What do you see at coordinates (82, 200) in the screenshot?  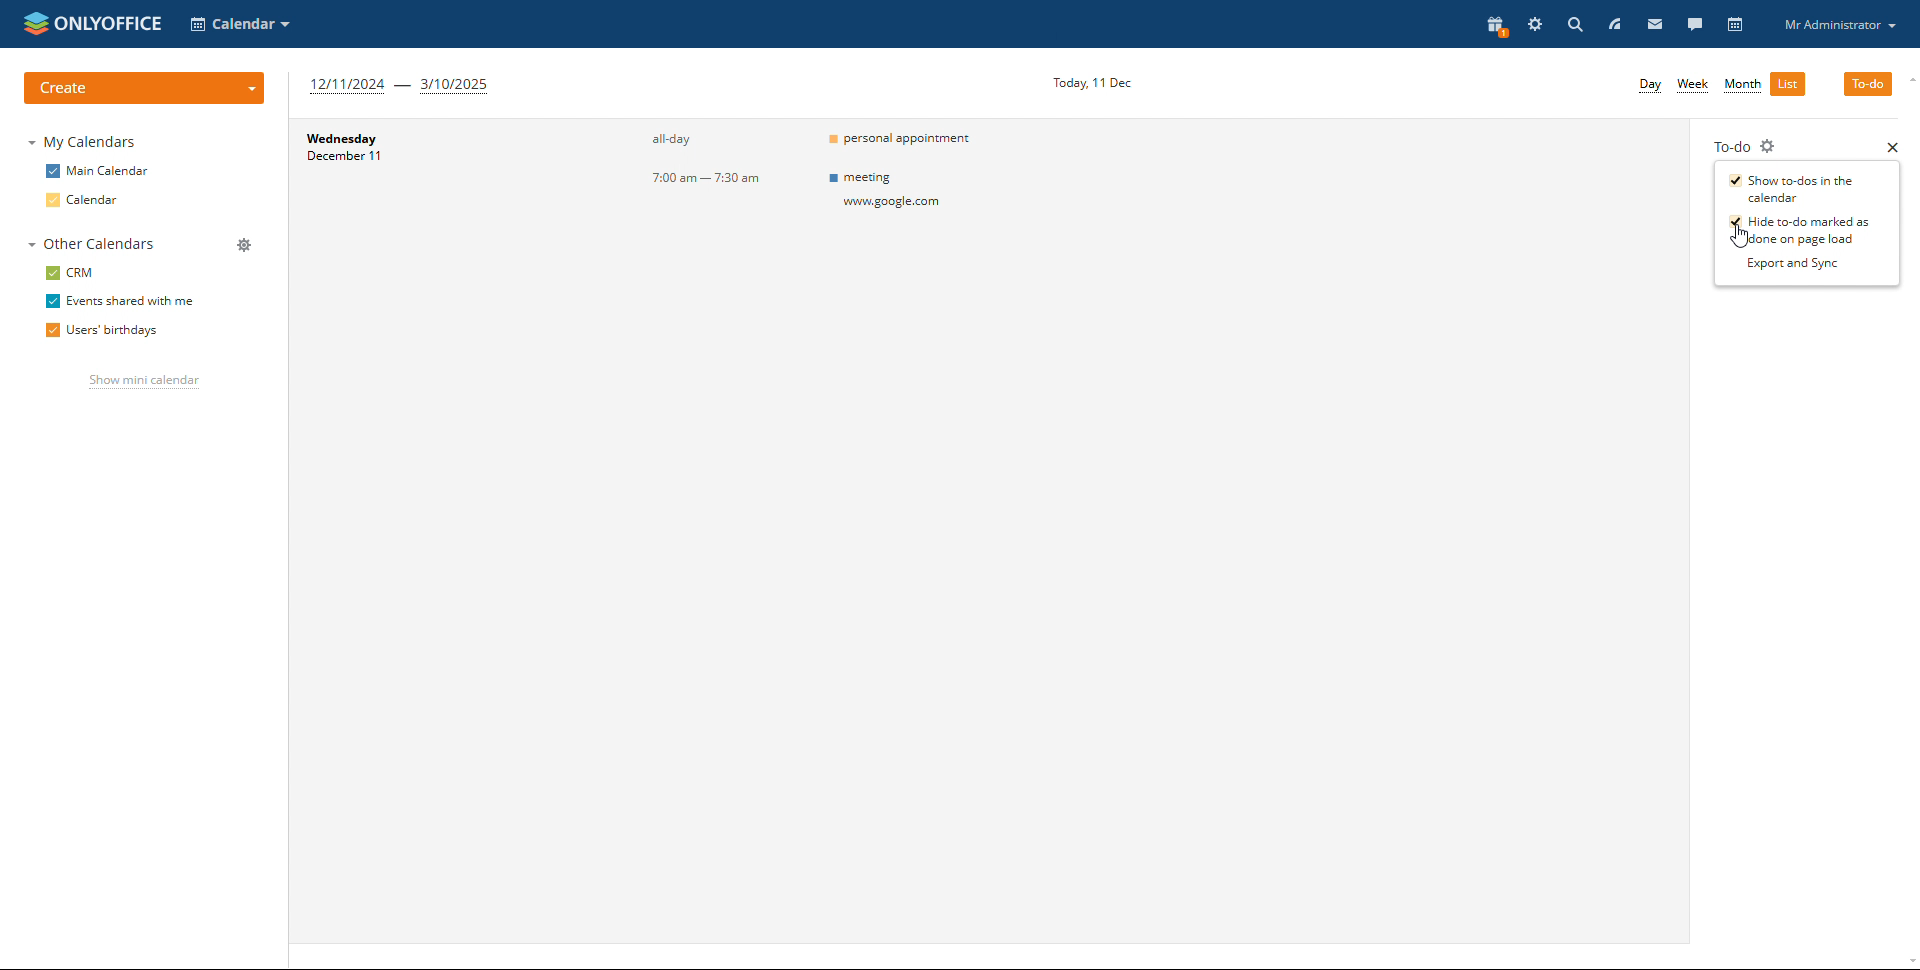 I see `calendar` at bounding box center [82, 200].